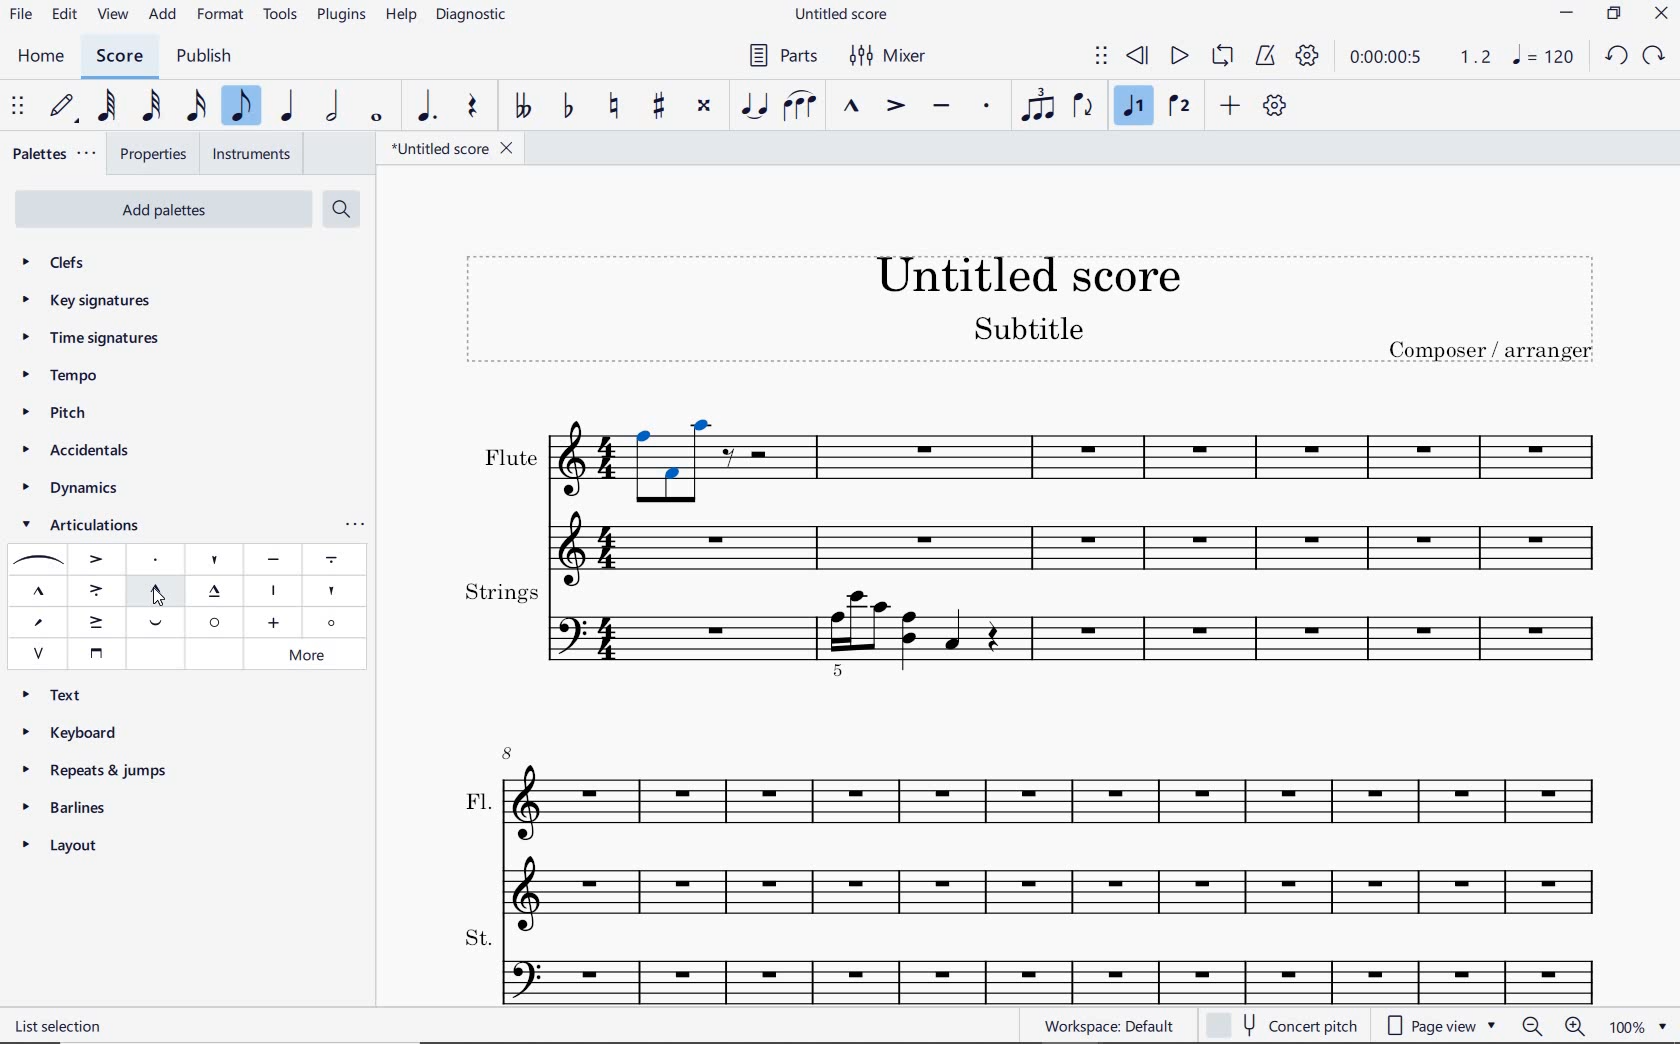 This screenshot has width=1680, height=1044. What do you see at coordinates (343, 17) in the screenshot?
I see `PLUGINS` at bounding box center [343, 17].